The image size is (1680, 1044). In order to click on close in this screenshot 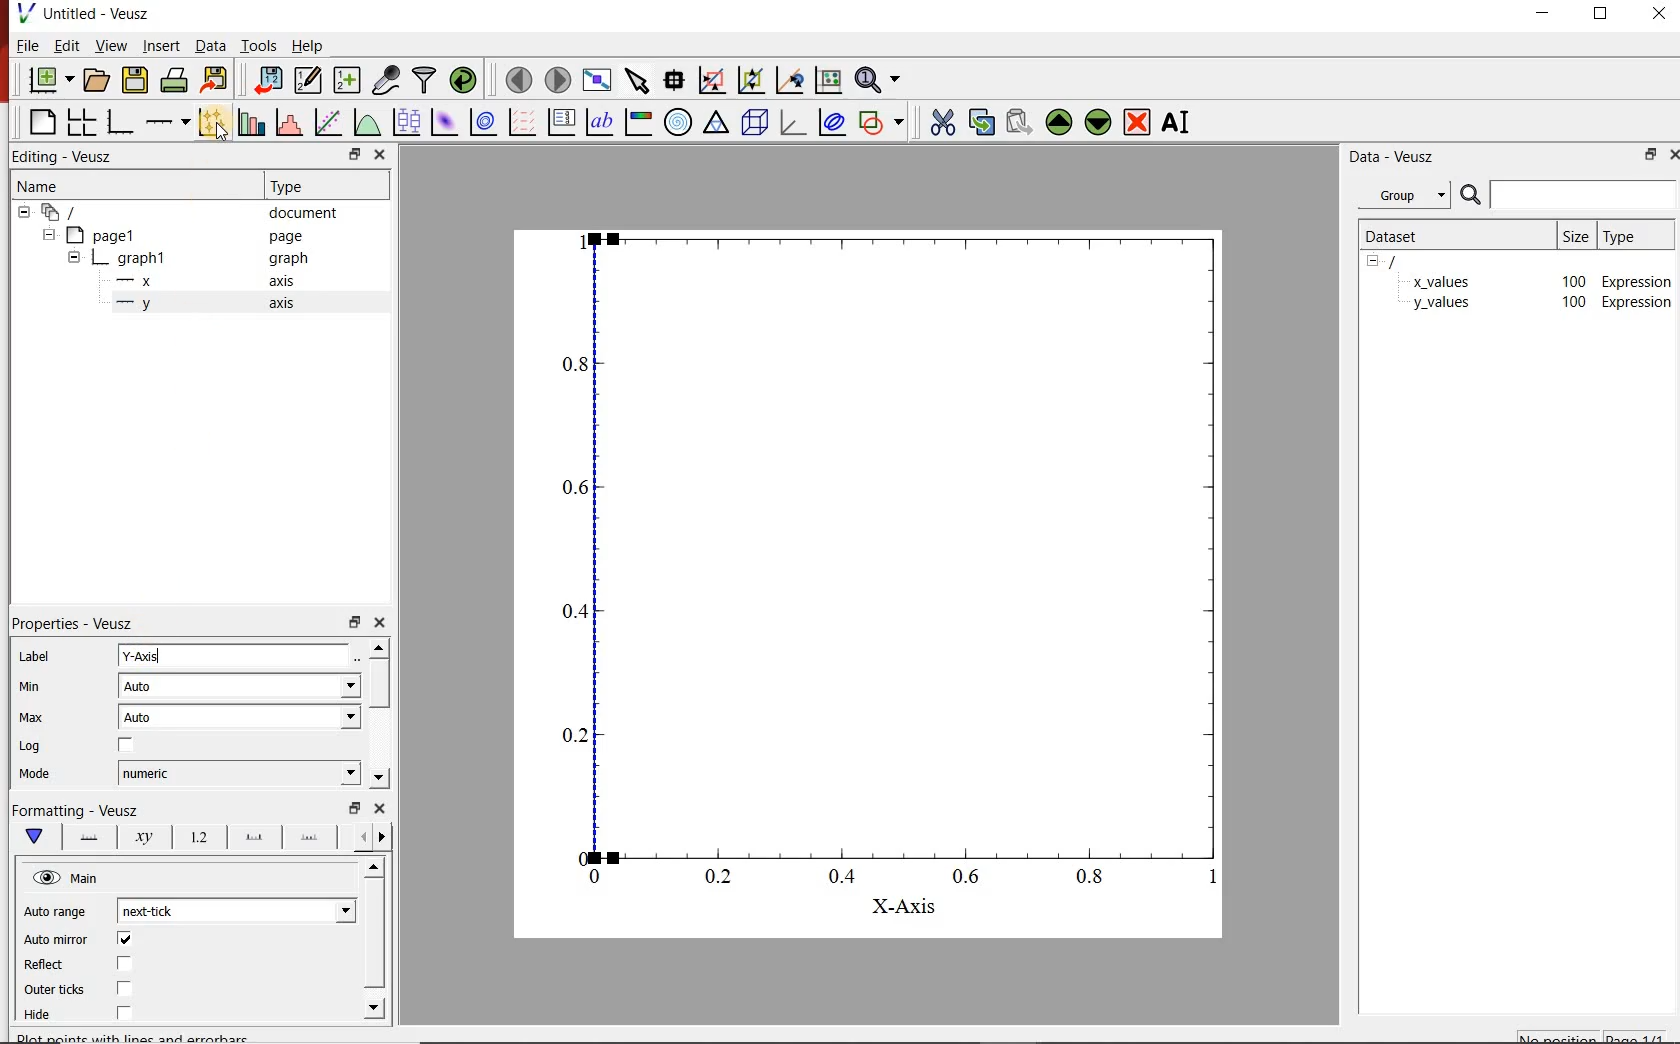, I will do `click(381, 807)`.